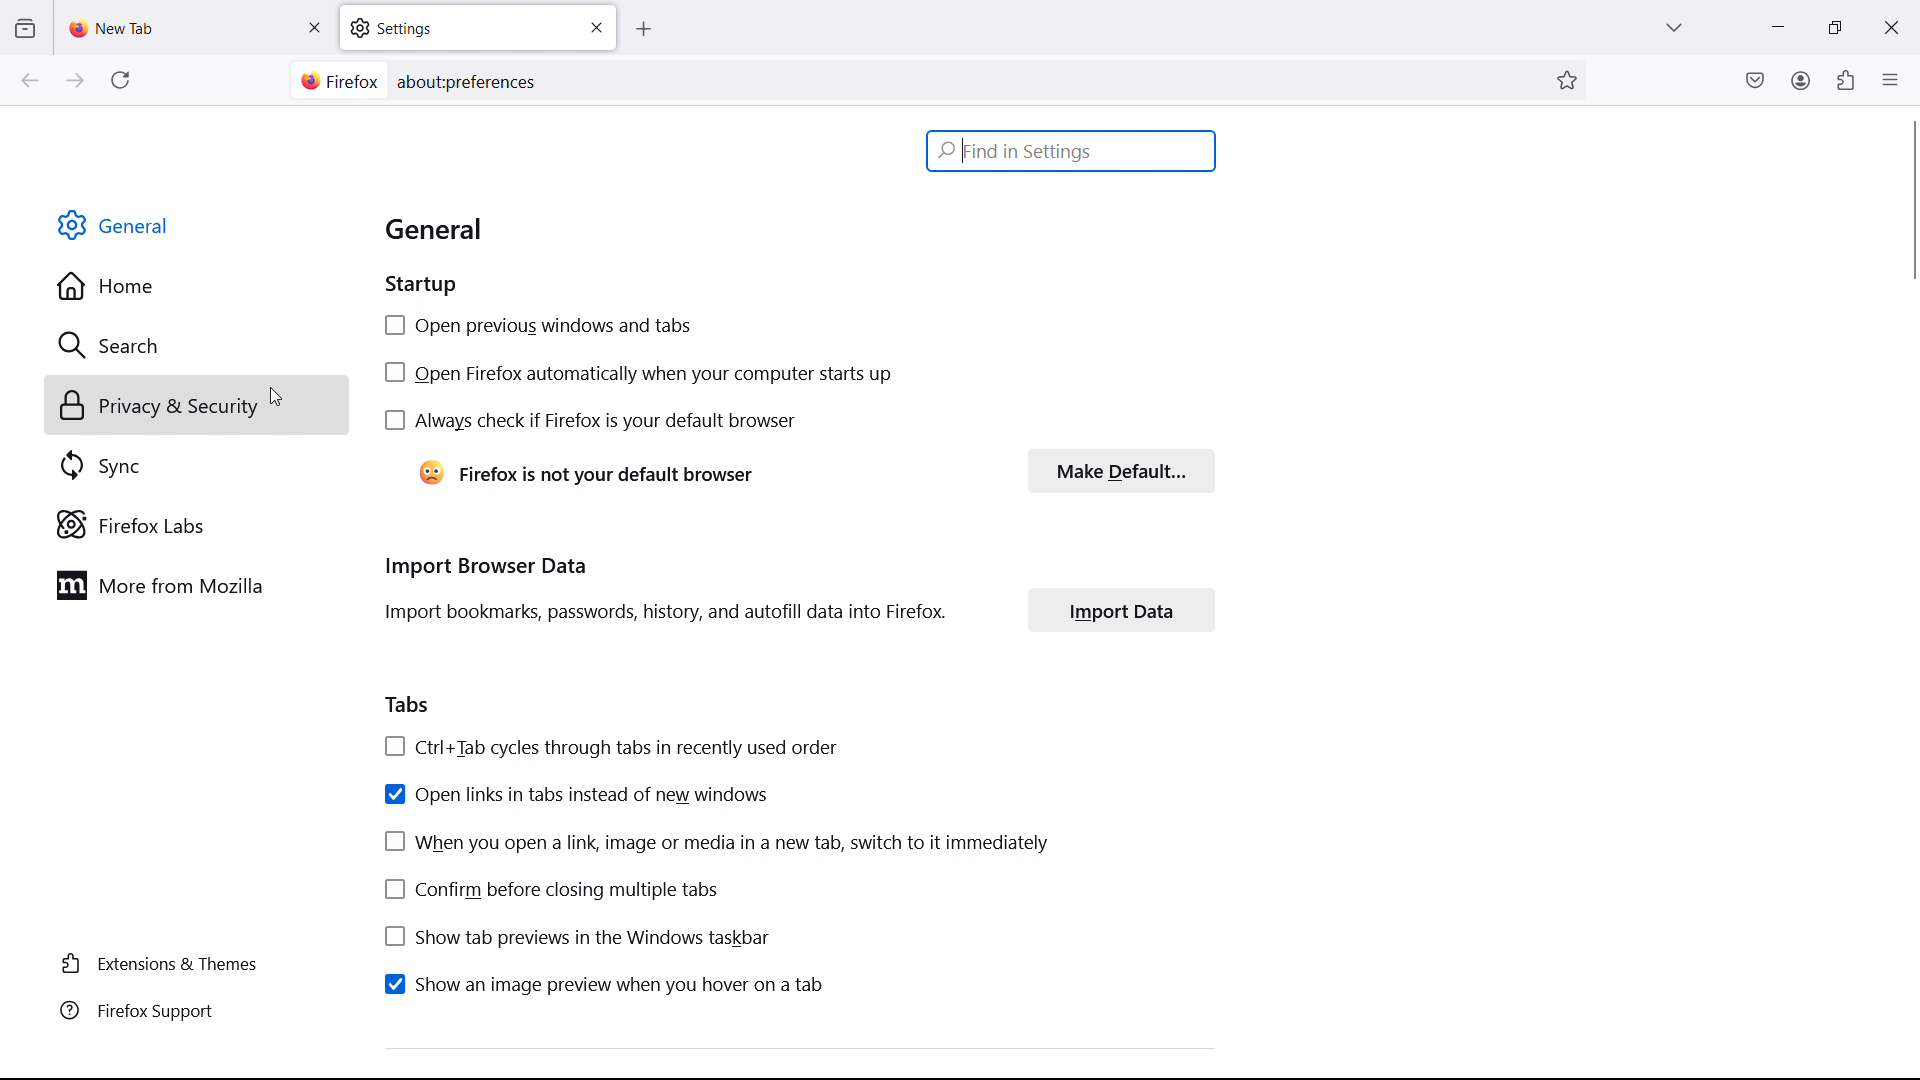 The width and height of the screenshot is (1920, 1080). Describe the element at coordinates (423, 282) in the screenshot. I see `startup` at that location.